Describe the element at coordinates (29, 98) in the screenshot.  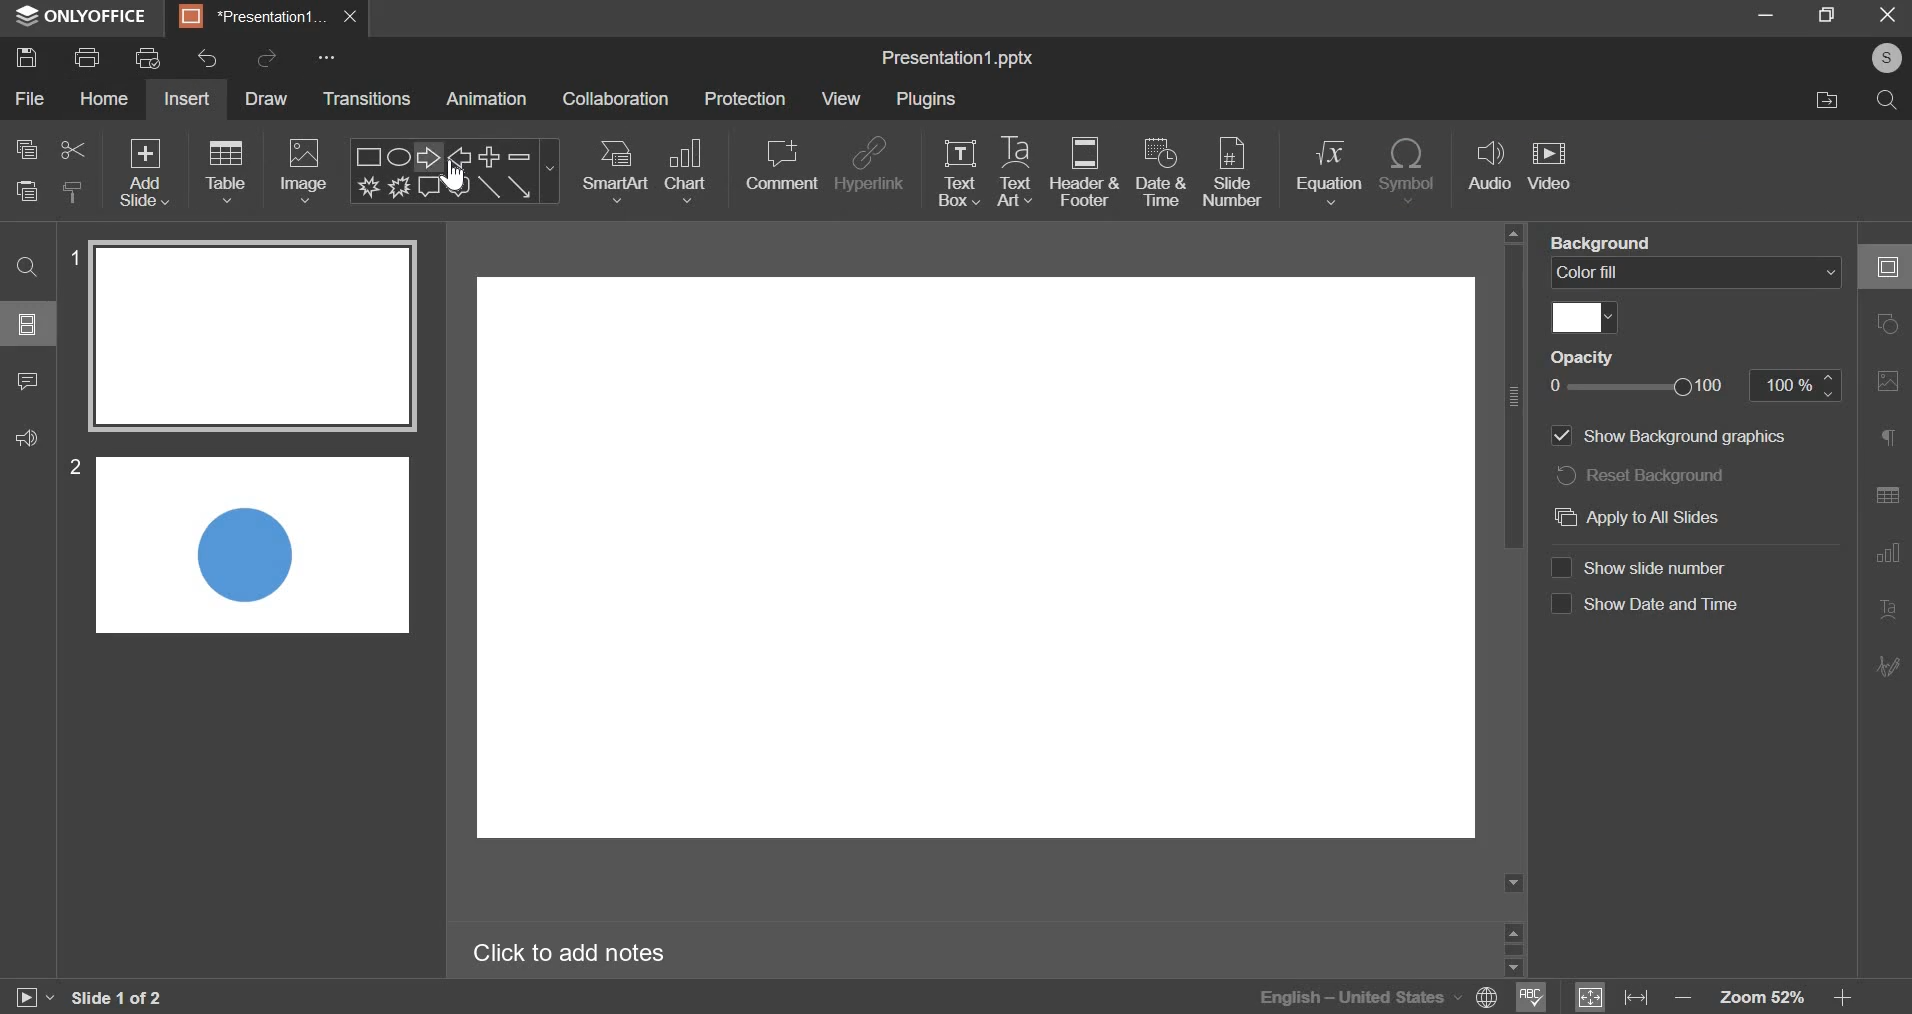
I see `file` at that location.